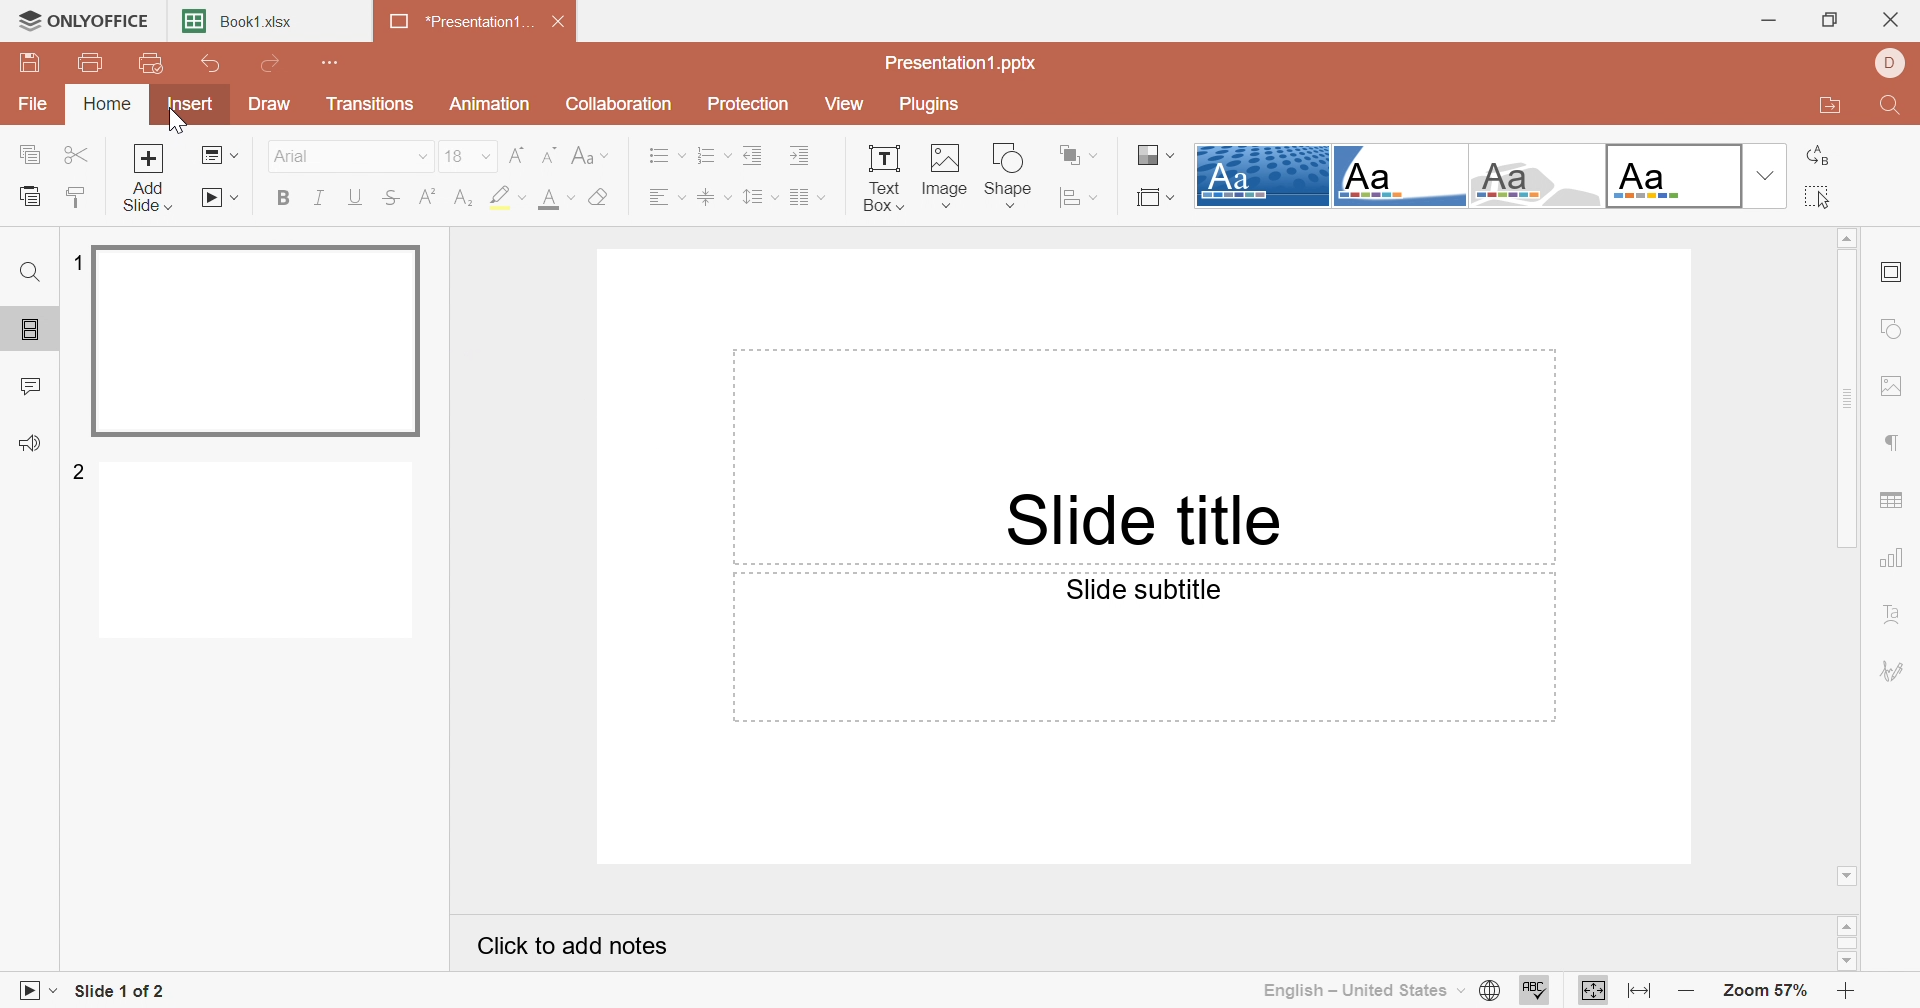 This screenshot has width=1920, height=1008. Describe the element at coordinates (592, 158) in the screenshot. I see `Change case` at that location.